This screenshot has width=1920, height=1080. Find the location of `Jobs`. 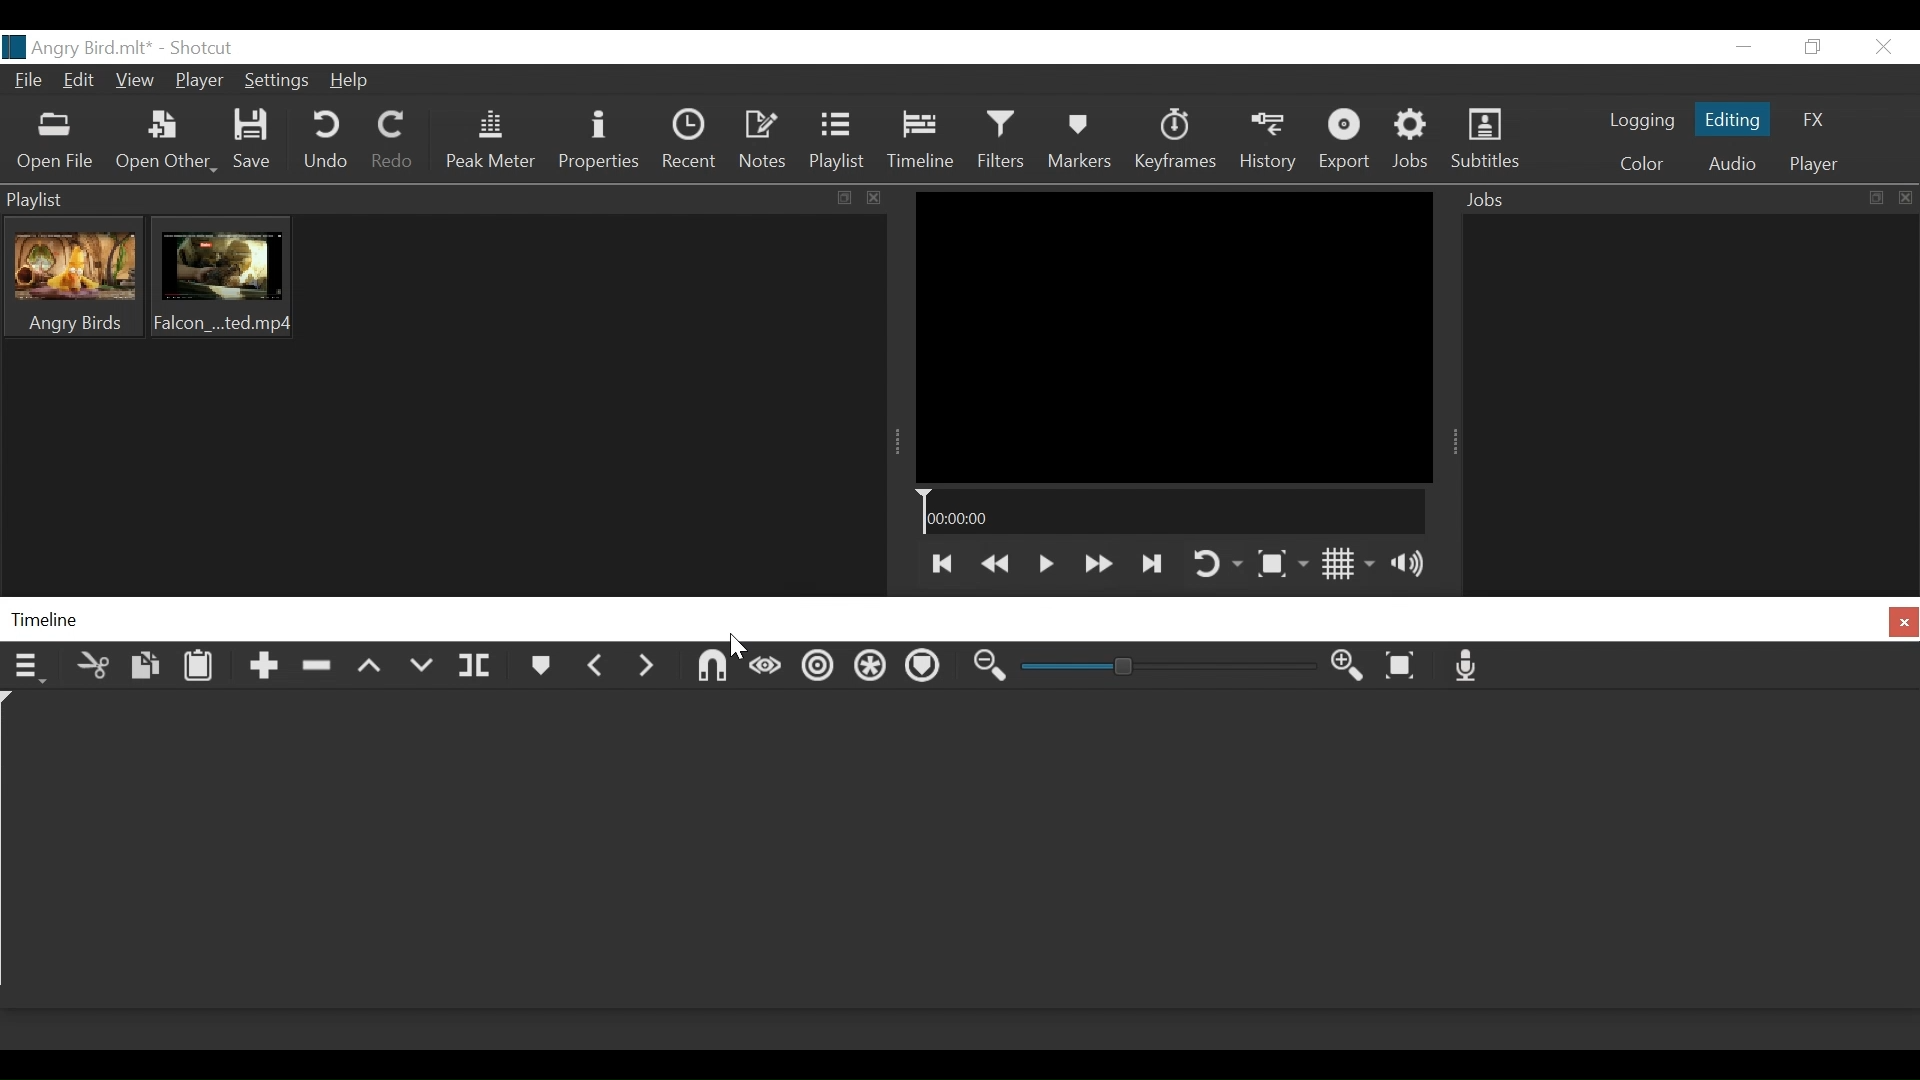

Jobs is located at coordinates (1417, 140).